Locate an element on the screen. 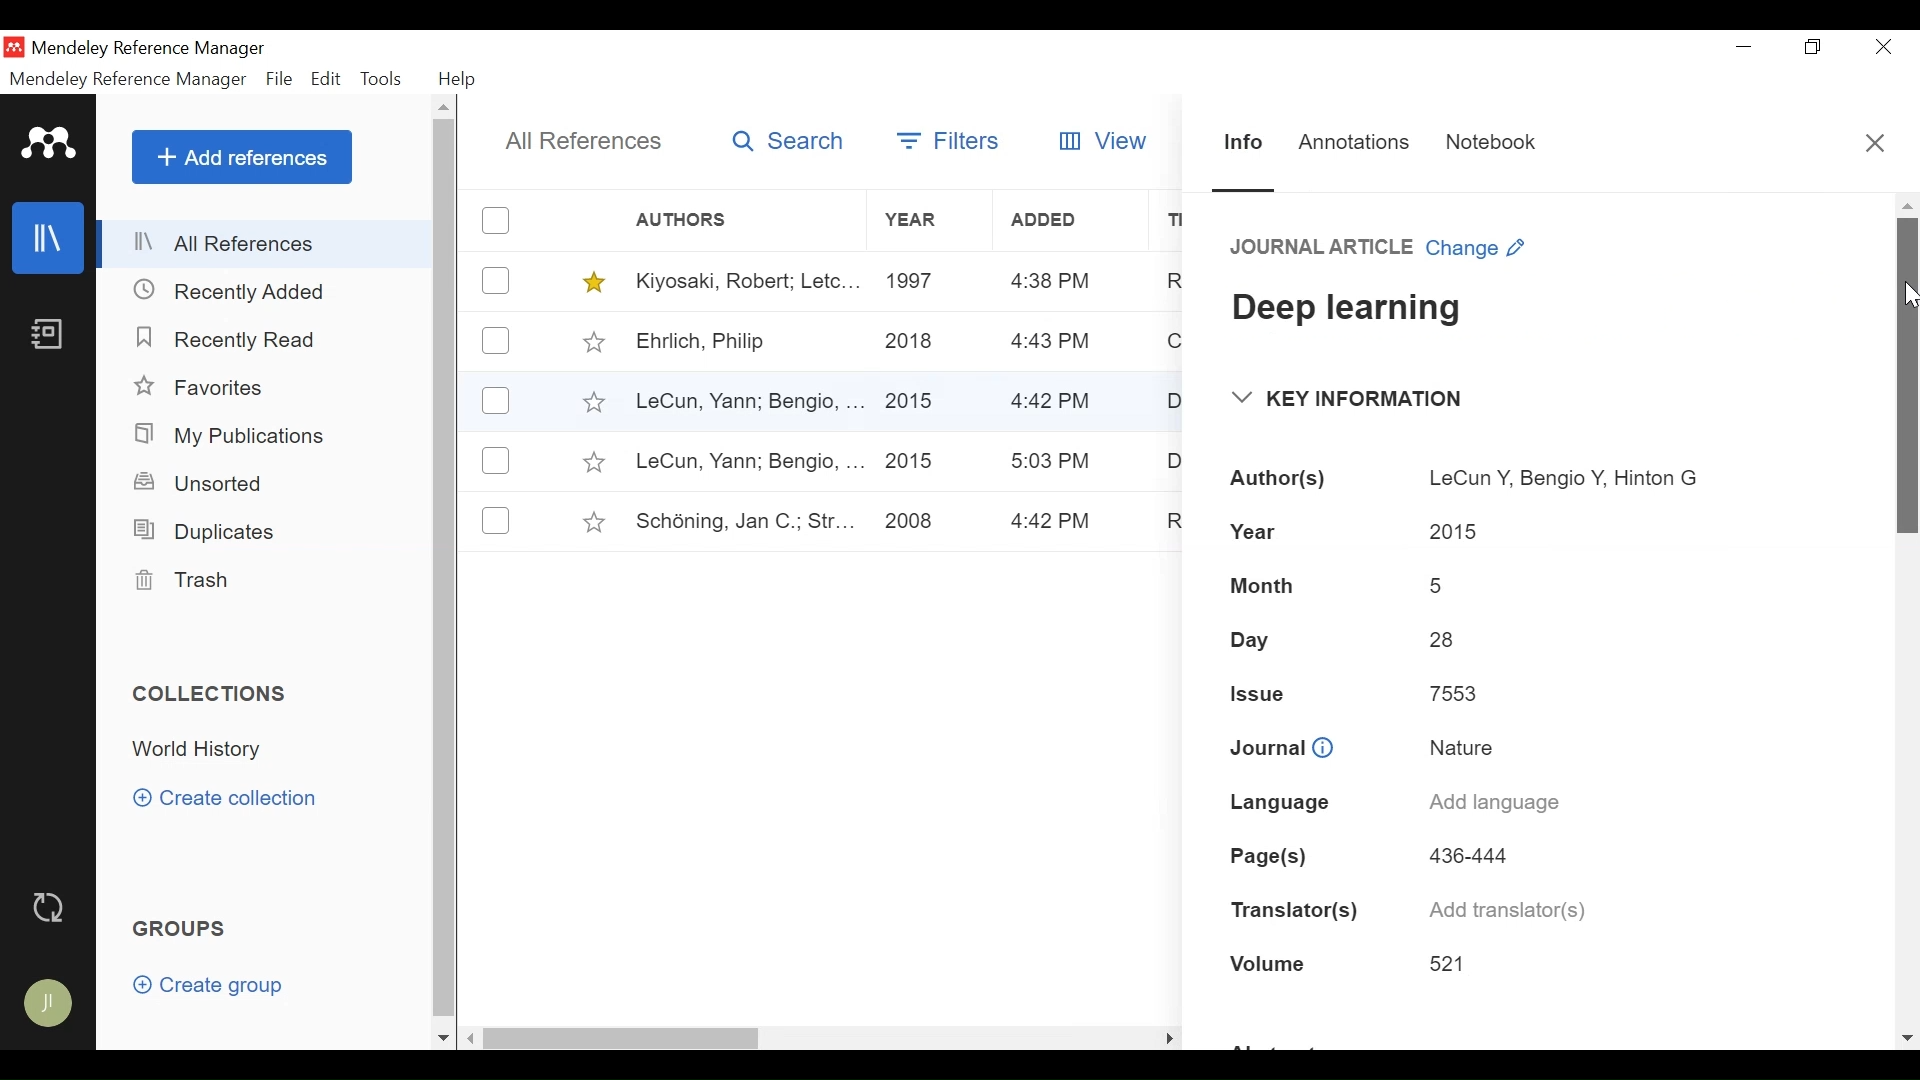 The width and height of the screenshot is (1920, 1080). (un)select is located at coordinates (496, 520).